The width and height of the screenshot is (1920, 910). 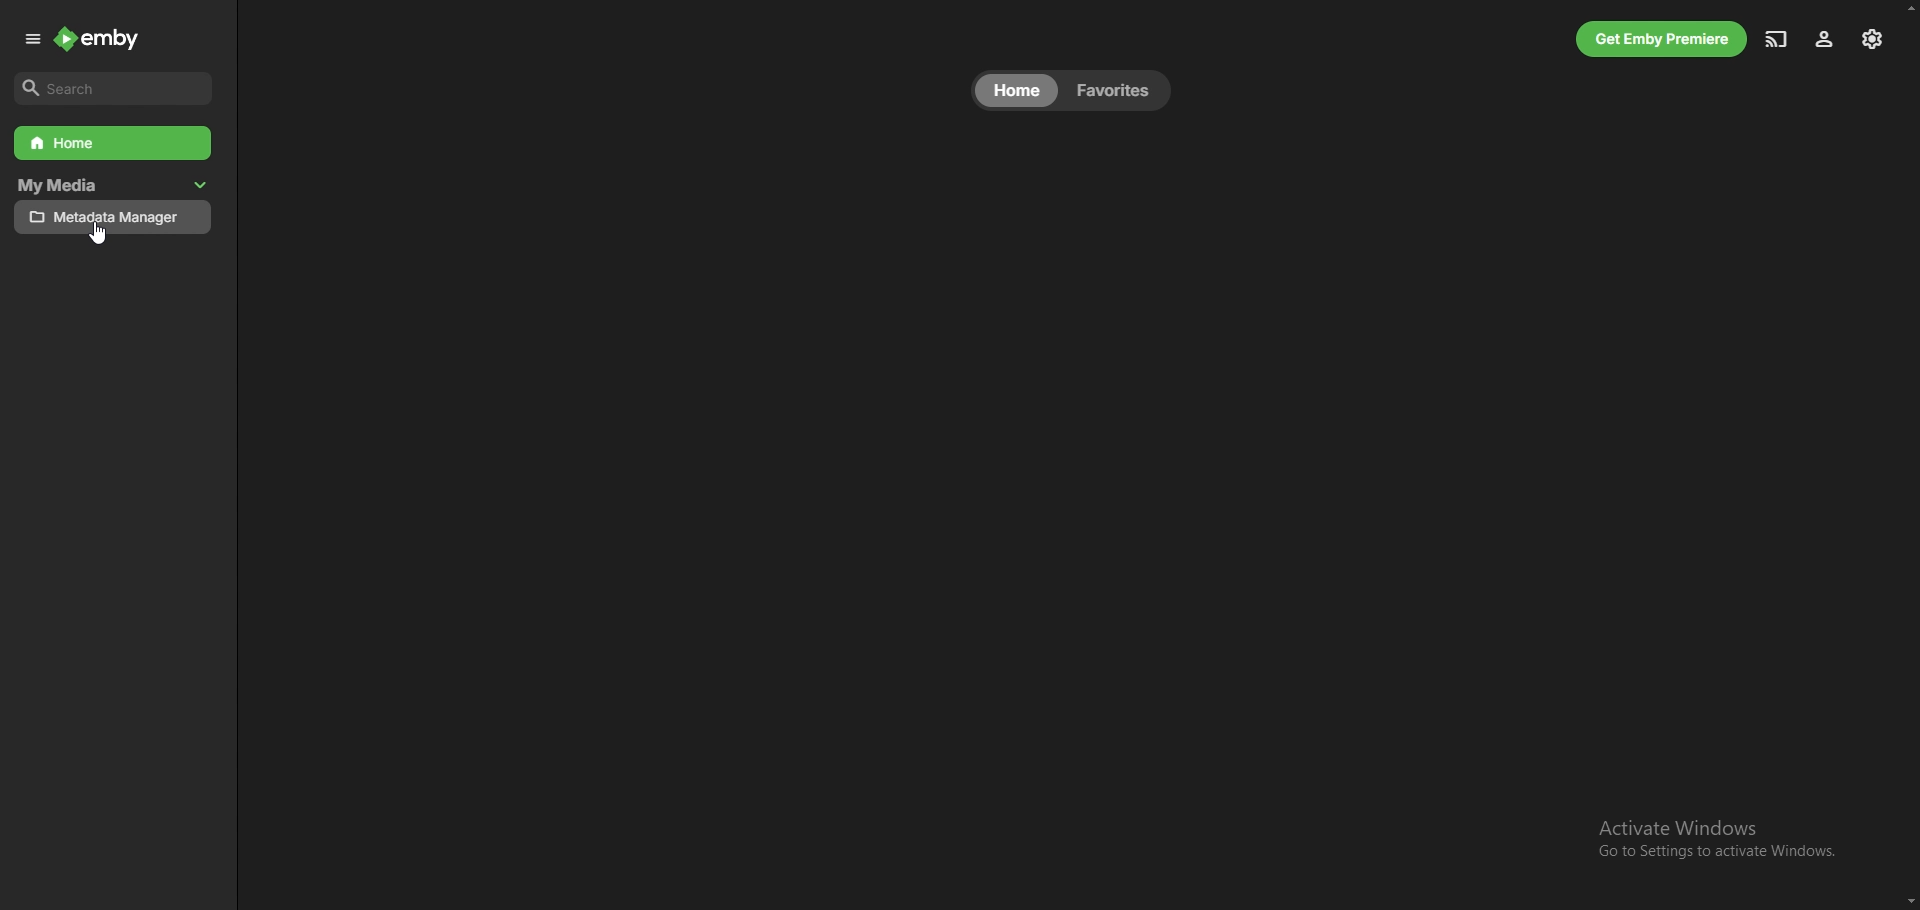 What do you see at coordinates (1824, 40) in the screenshot?
I see `profile` at bounding box center [1824, 40].